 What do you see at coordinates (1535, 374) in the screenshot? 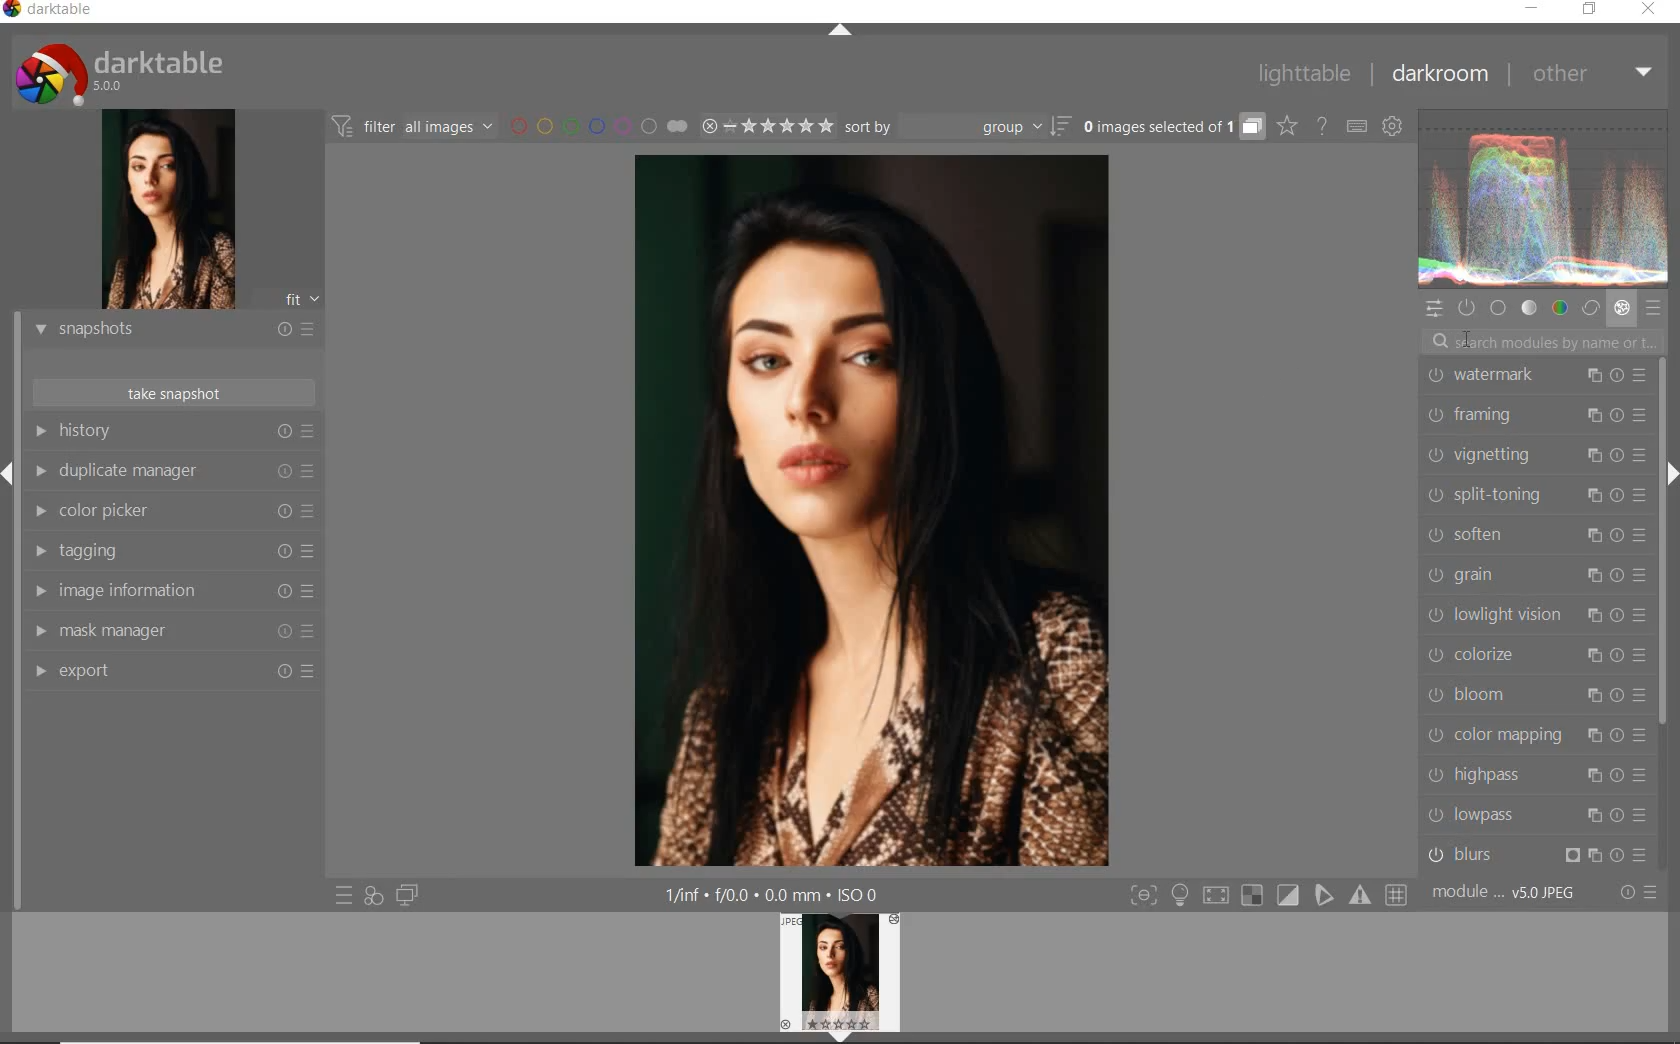
I see `watermark` at bounding box center [1535, 374].